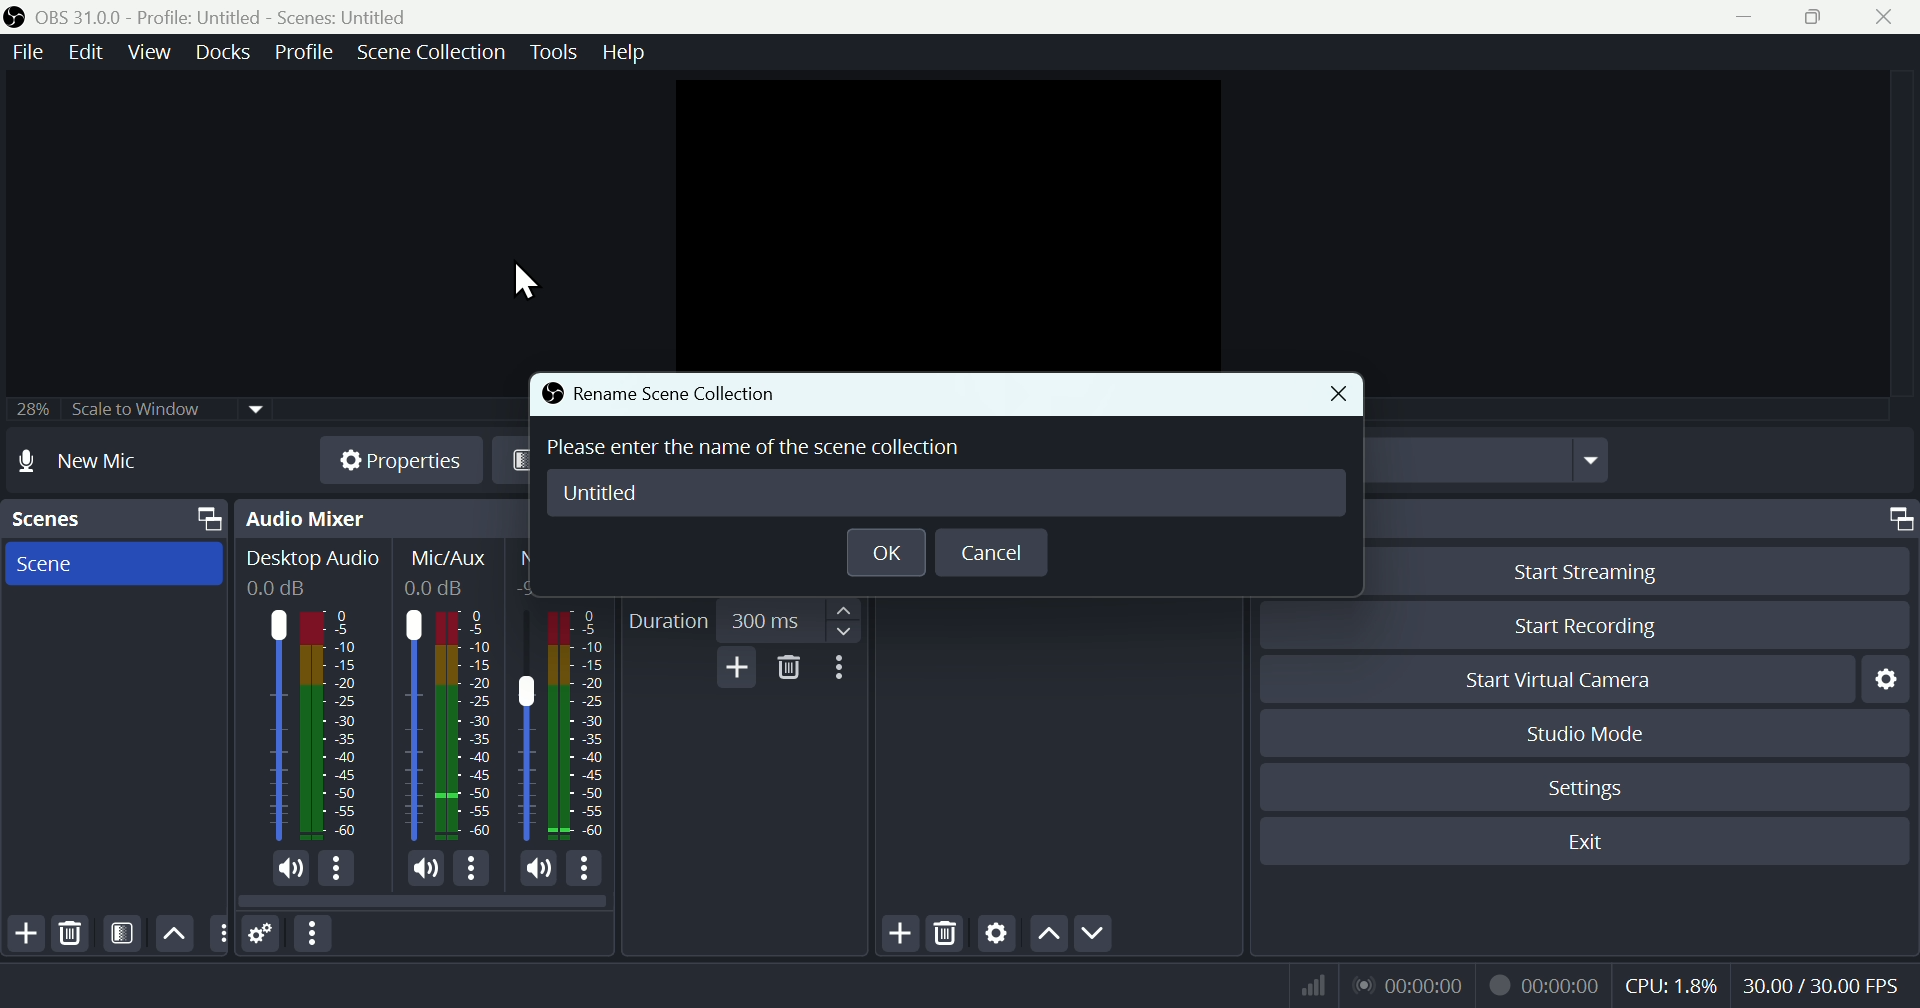  I want to click on minimise, so click(1757, 18).